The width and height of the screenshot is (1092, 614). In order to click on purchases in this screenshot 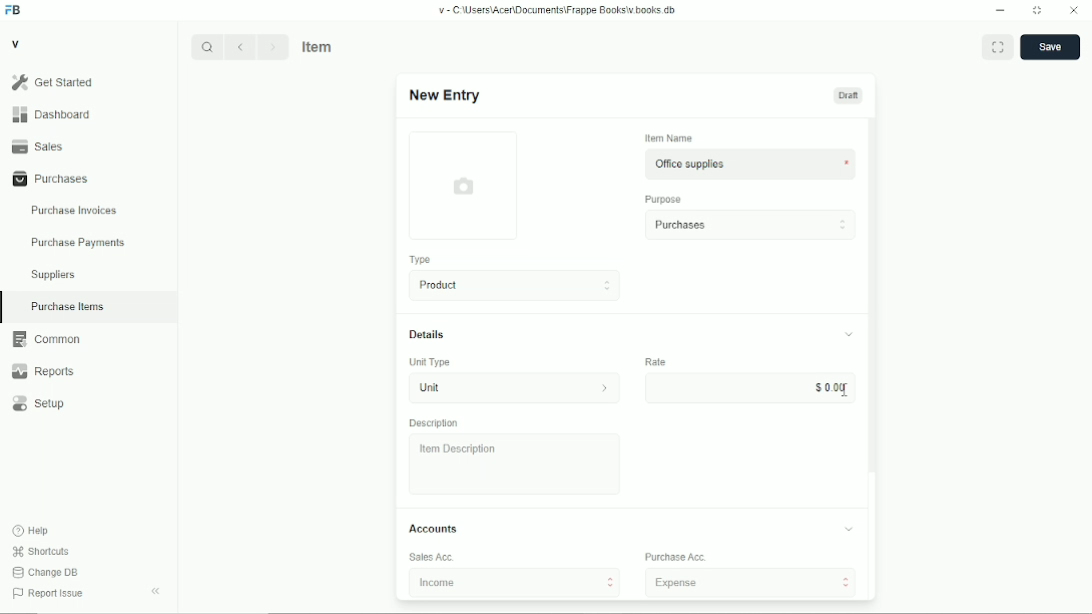, I will do `click(51, 179)`.